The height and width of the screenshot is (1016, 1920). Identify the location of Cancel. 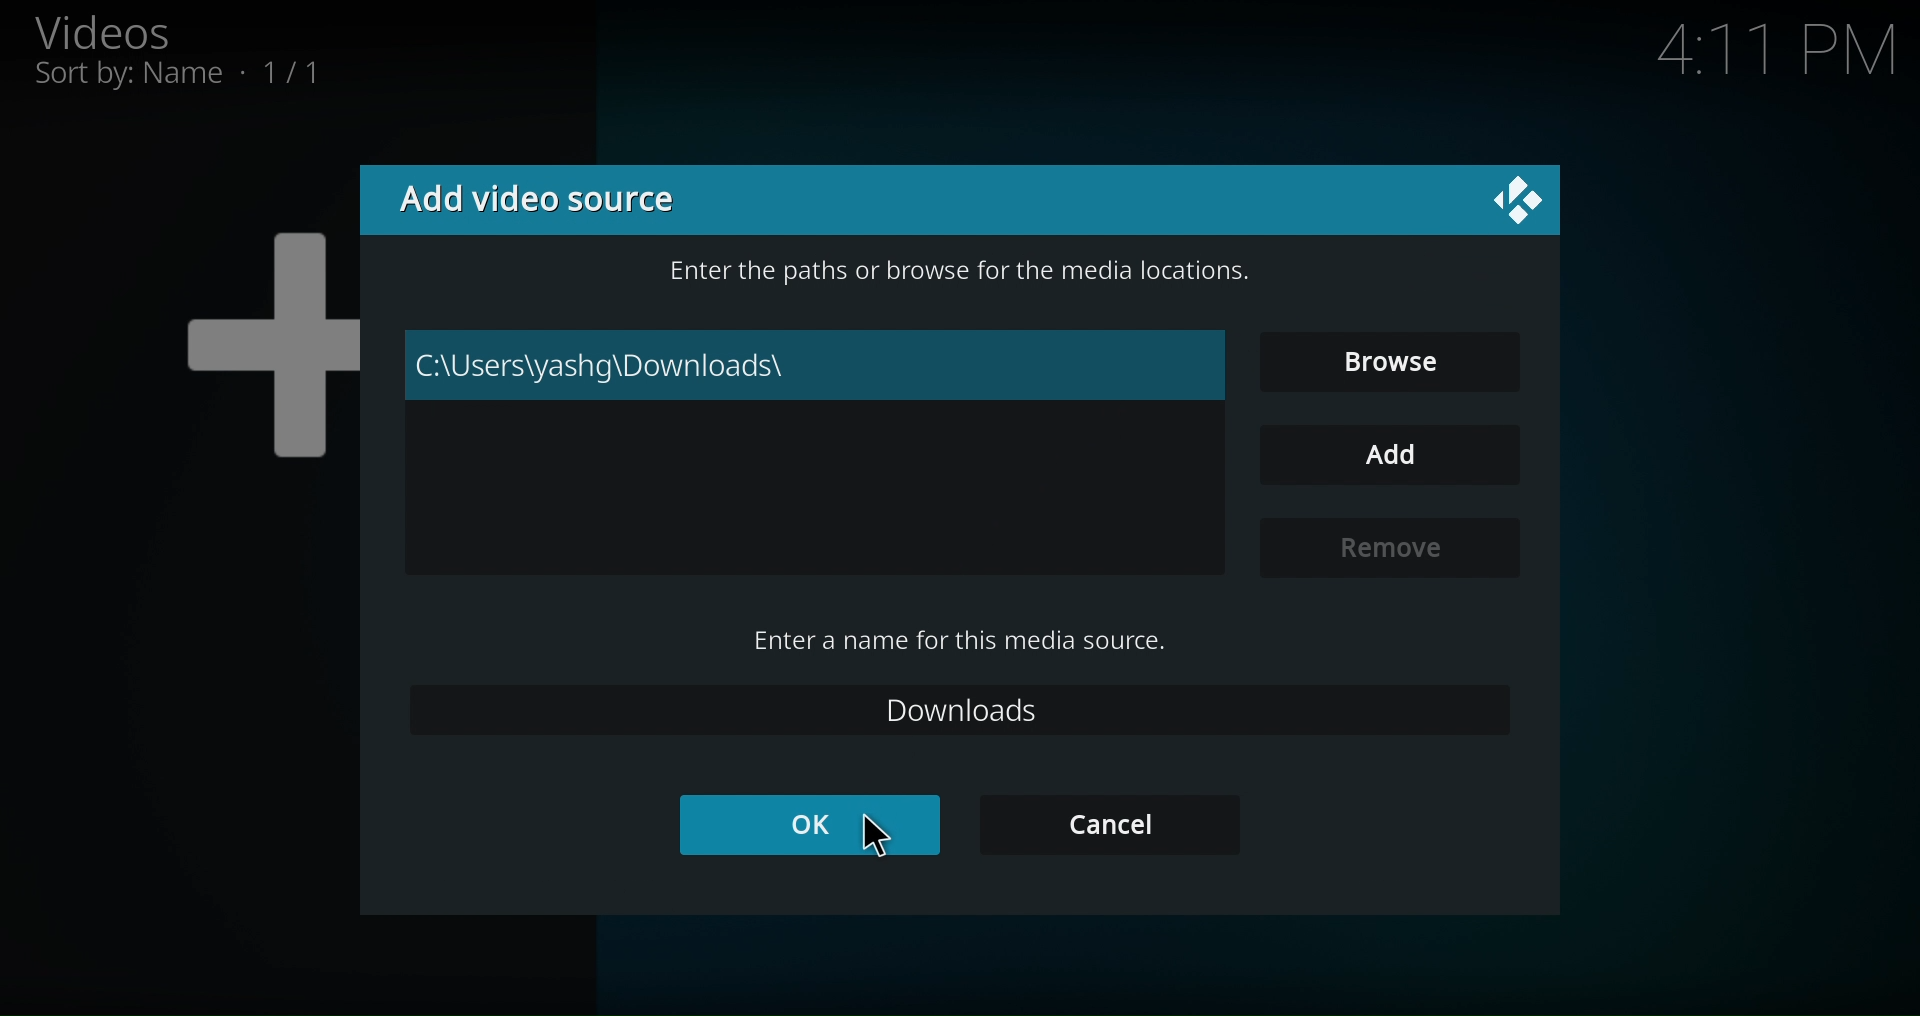
(1109, 823).